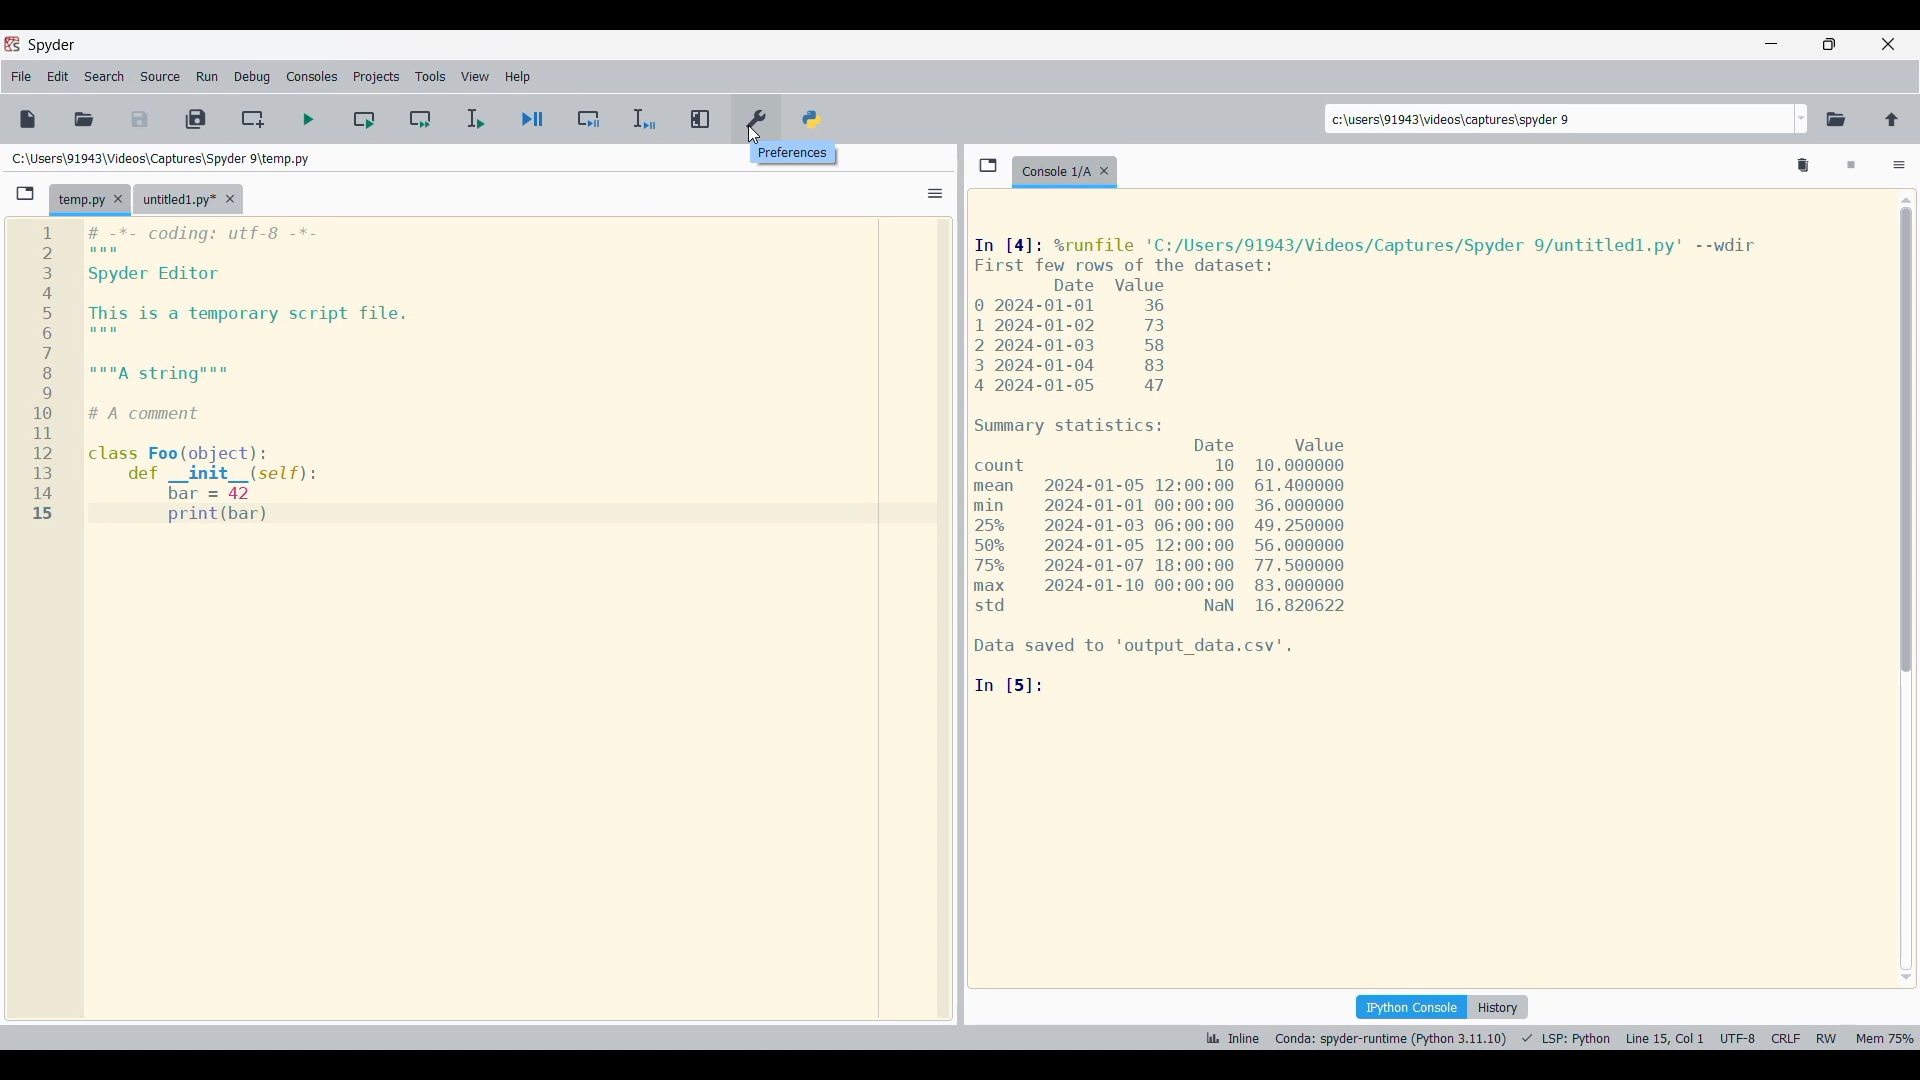 This screenshot has height=1080, width=1920. What do you see at coordinates (1907, 587) in the screenshot?
I see `Vertical slide bar` at bounding box center [1907, 587].